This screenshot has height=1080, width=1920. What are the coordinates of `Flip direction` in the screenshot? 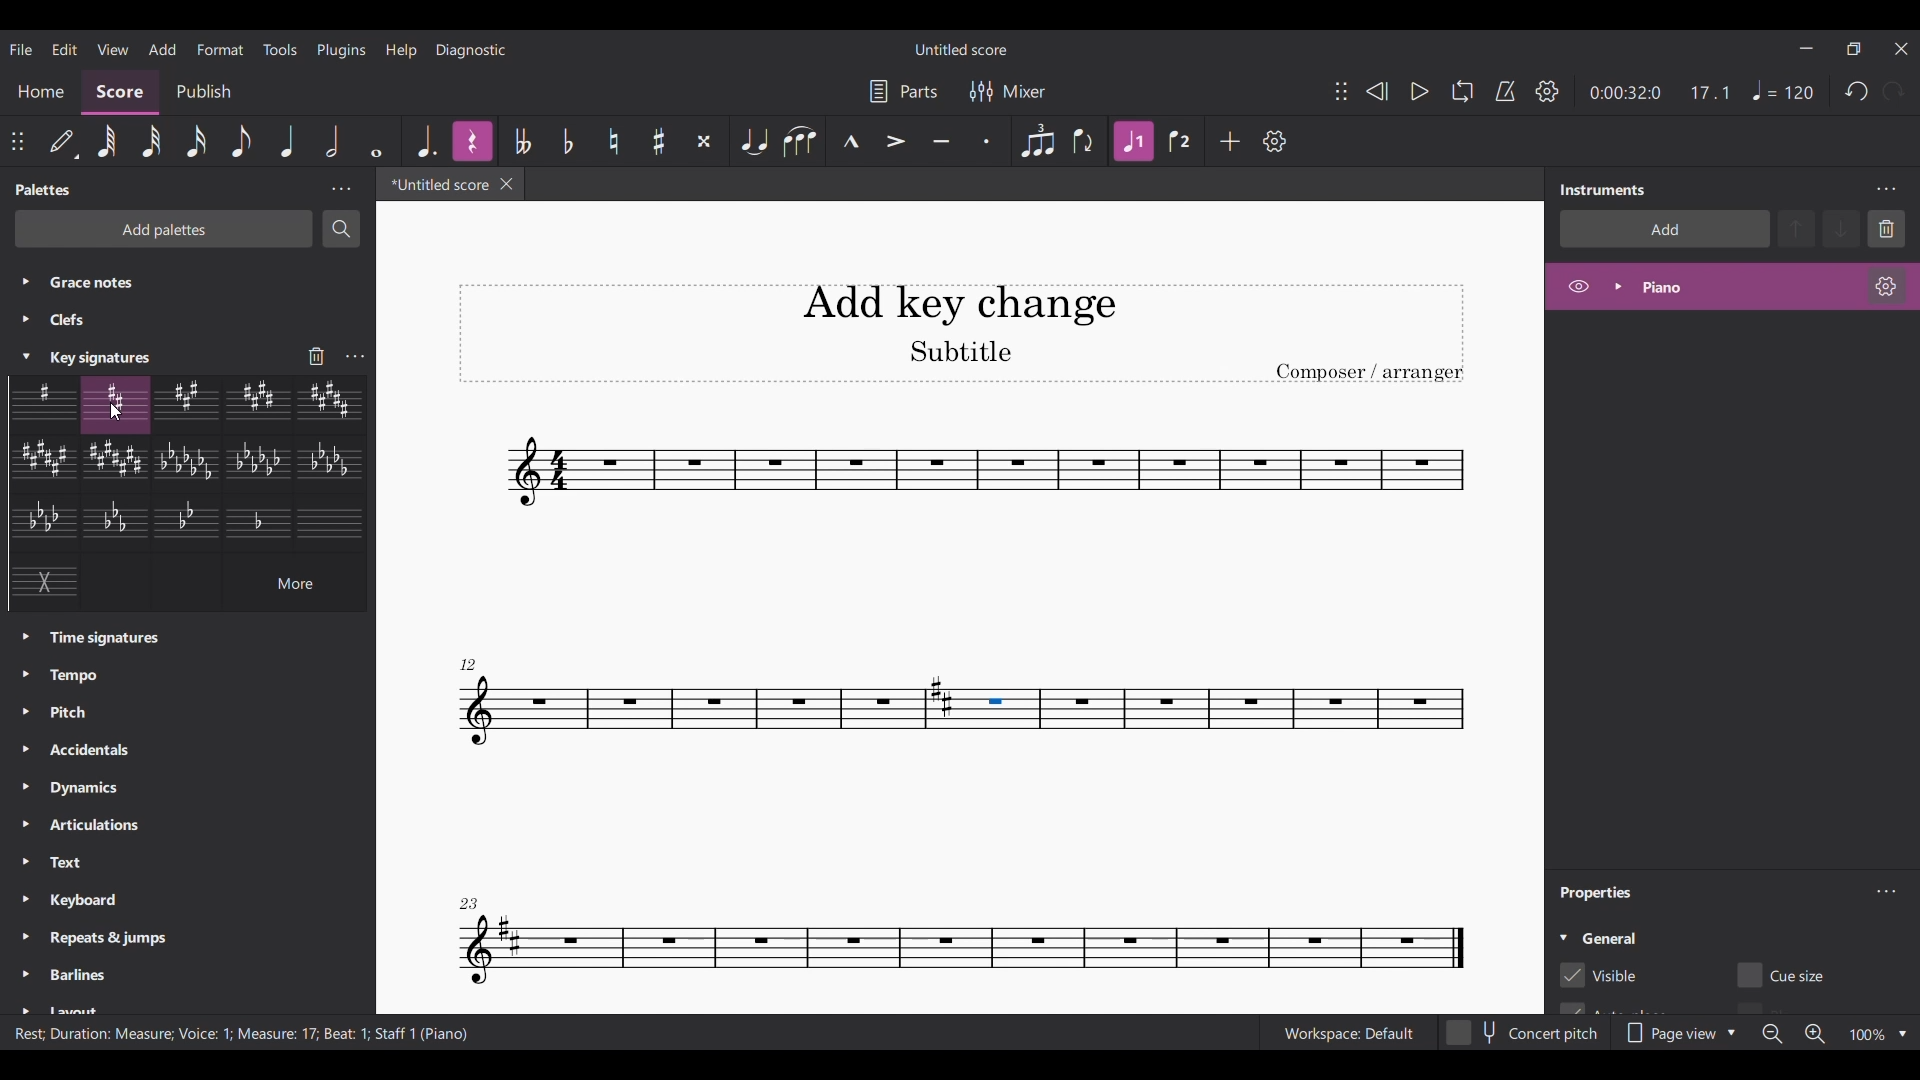 It's located at (1082, 140).